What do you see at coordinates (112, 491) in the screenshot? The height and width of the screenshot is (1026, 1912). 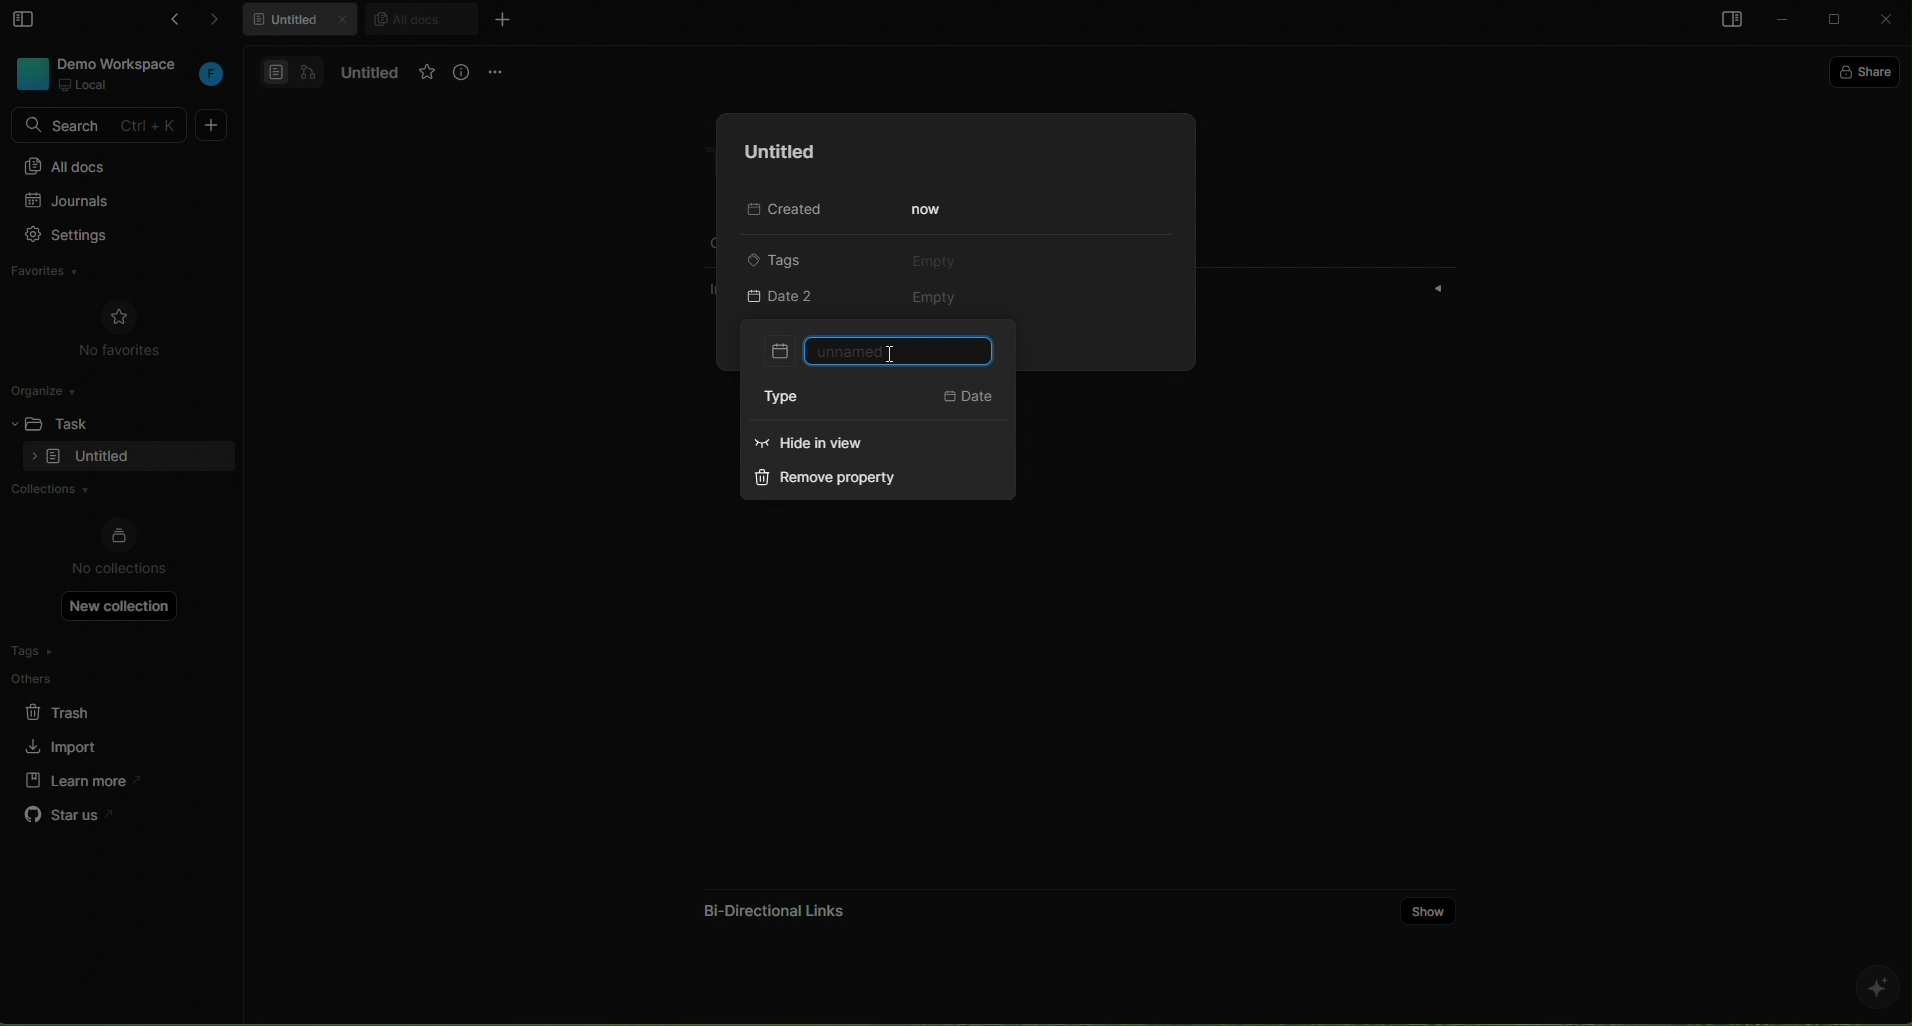 I see `collections` at bounding box center [112, 491].